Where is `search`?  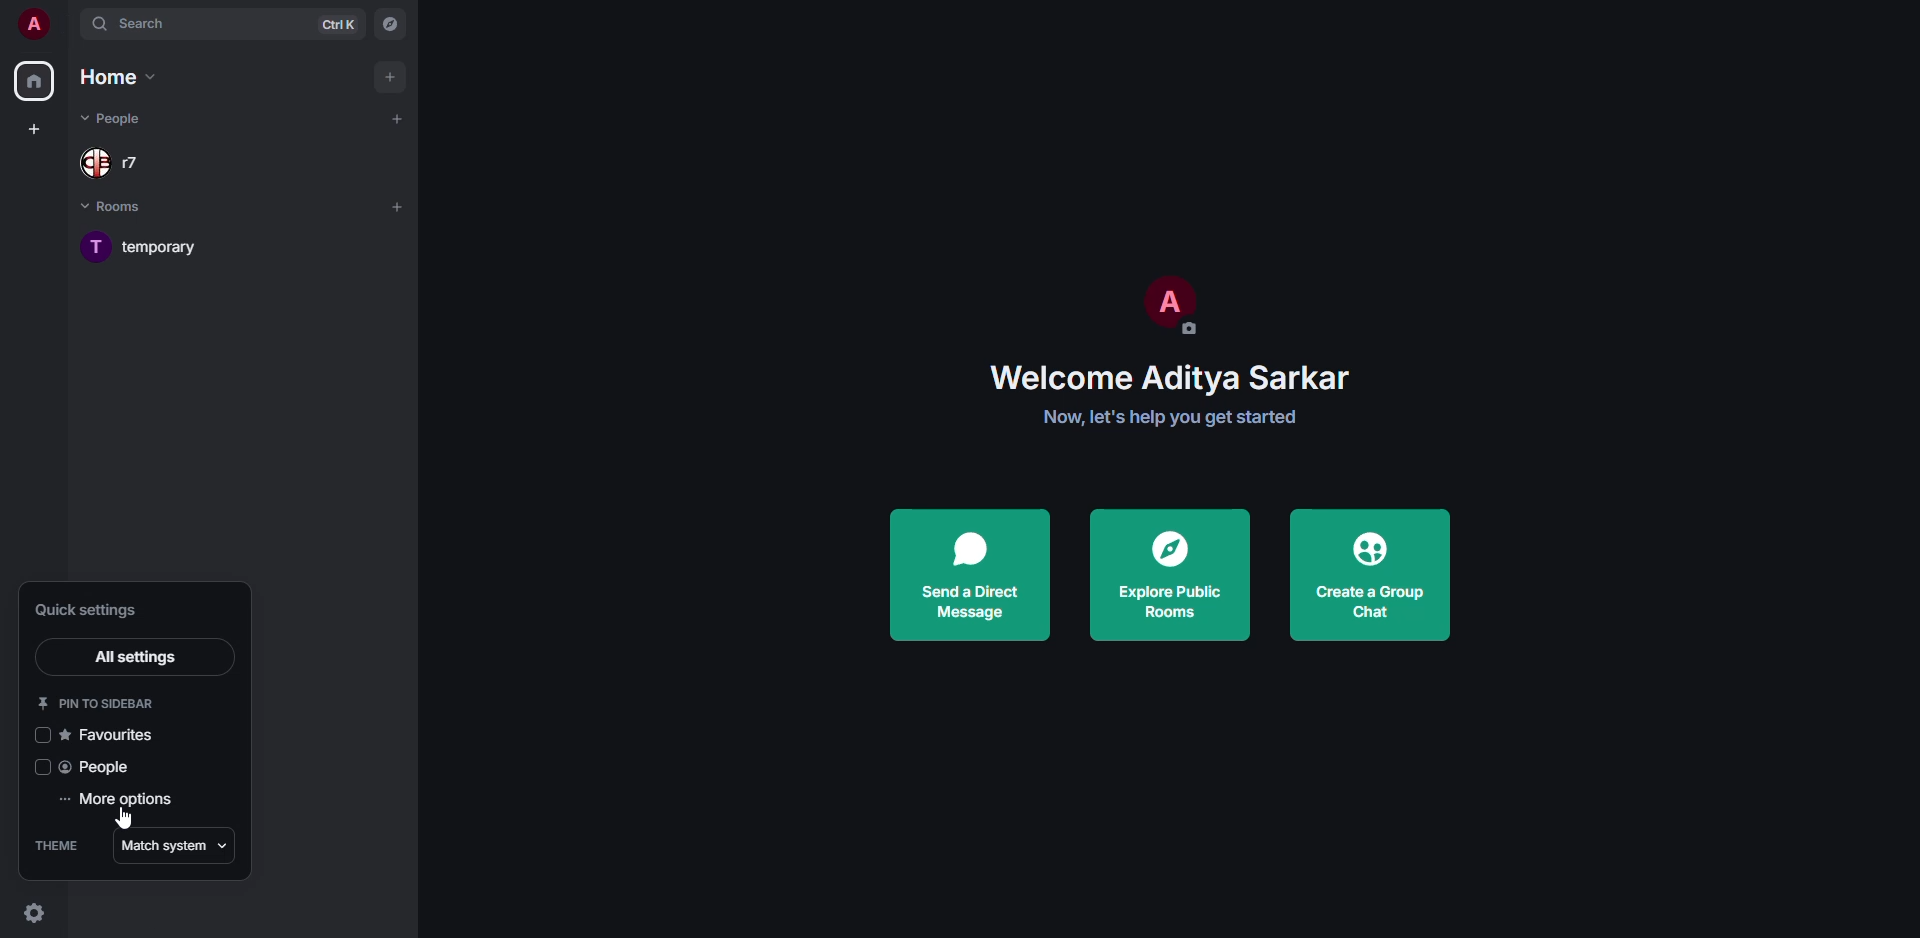
search is located at coordinates (139, 25).